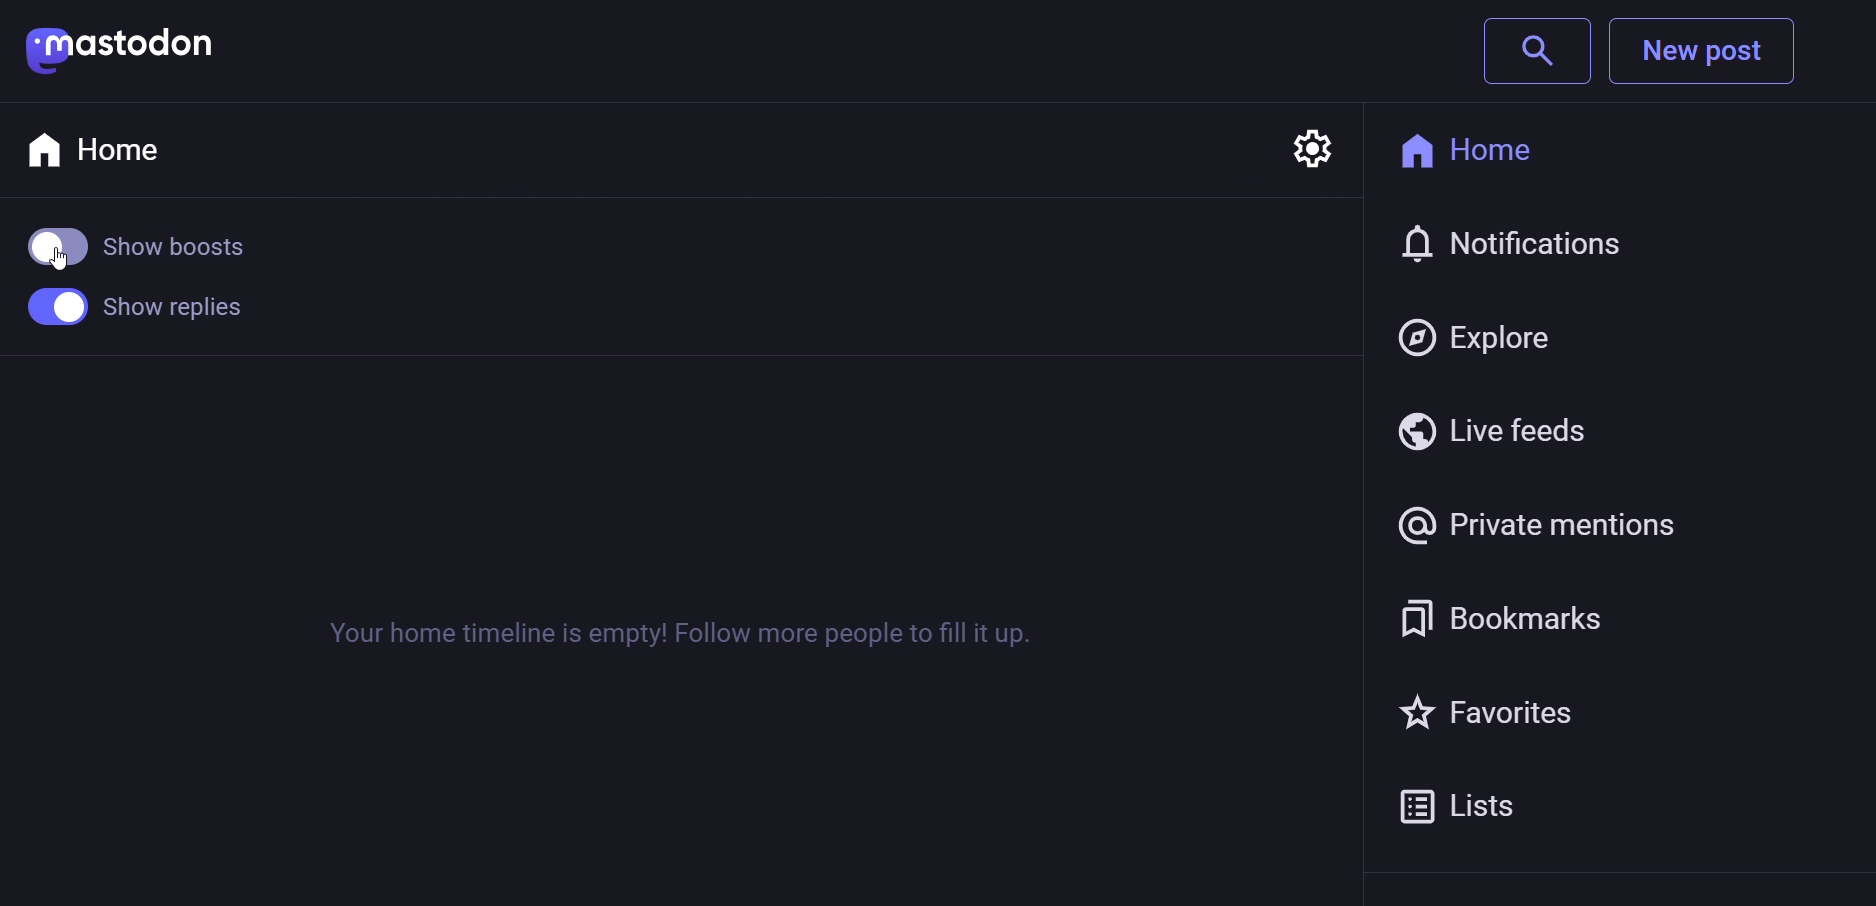  I want to click on live feed, so click(1493, 428).